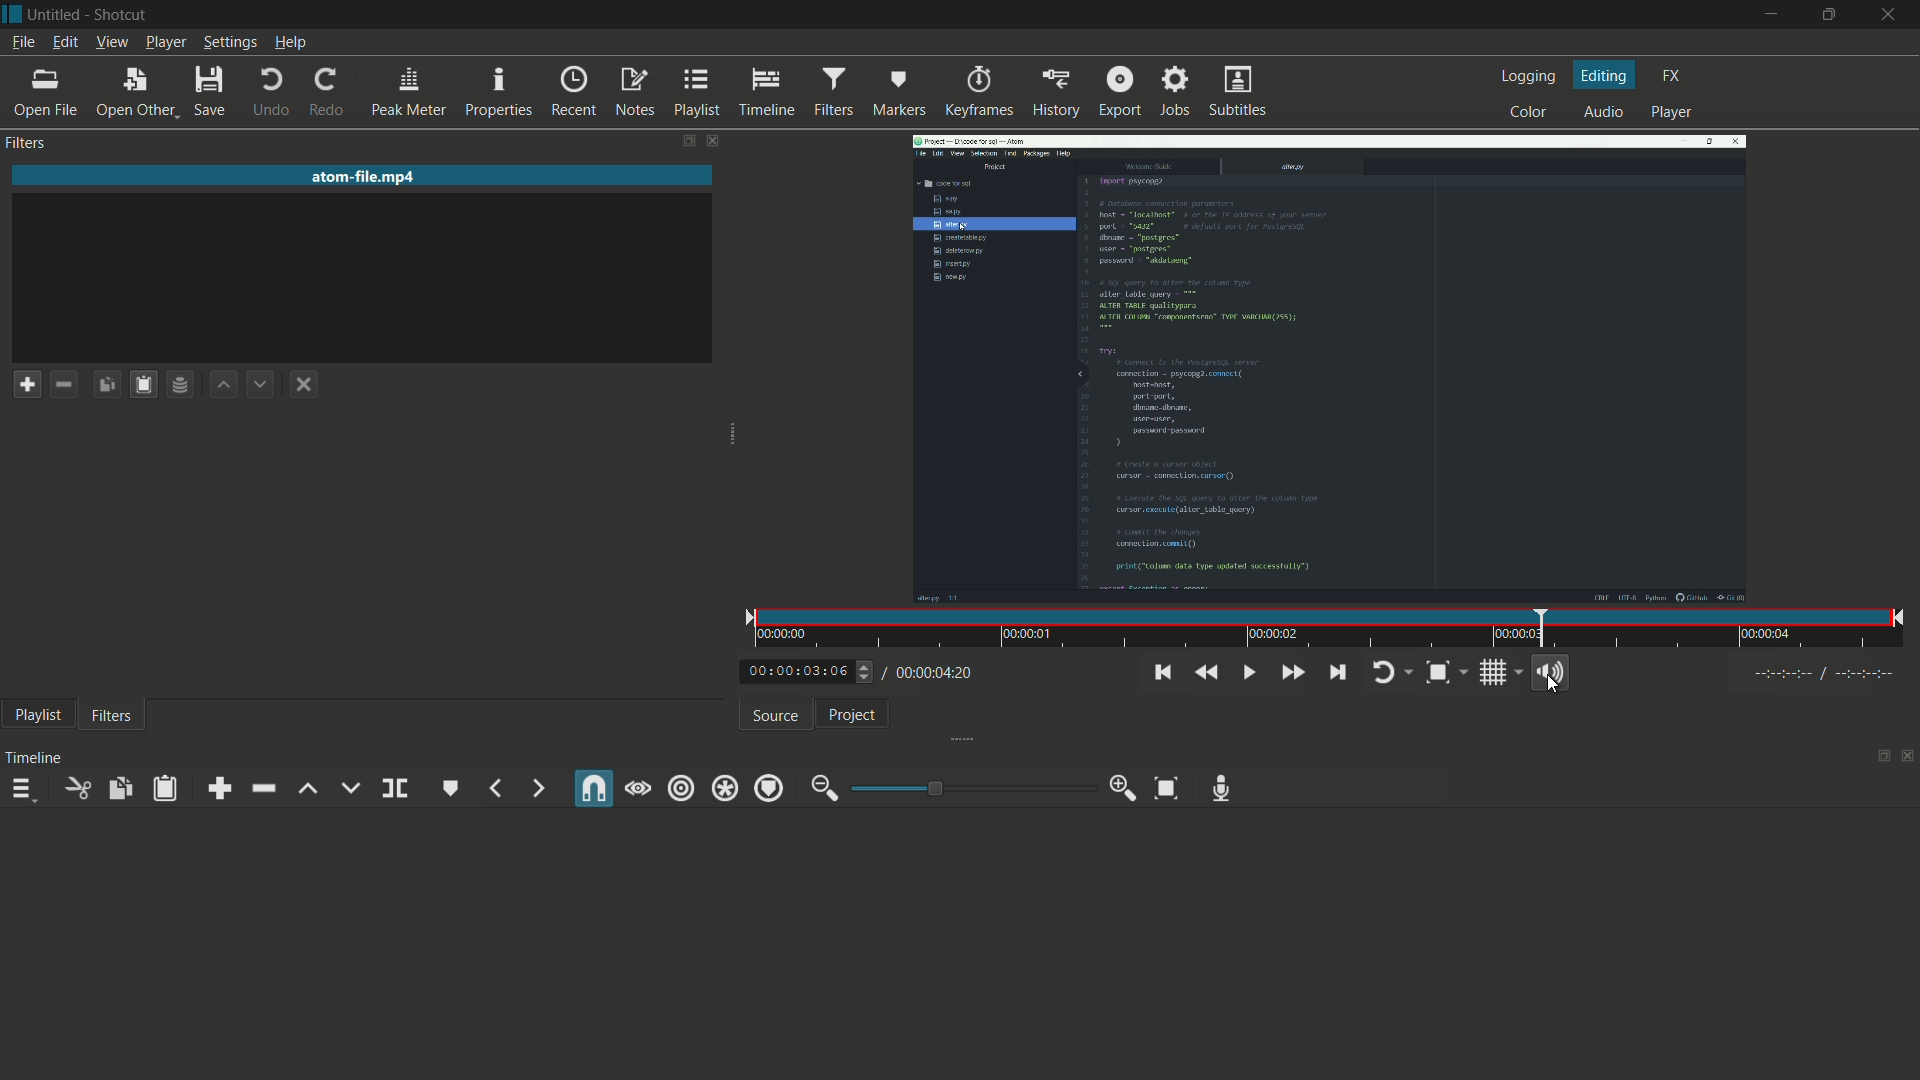 The width and height of the screenshot is (1920, 1080). I want to click on This bar represents a timeline in a video, so click(1324, 630).